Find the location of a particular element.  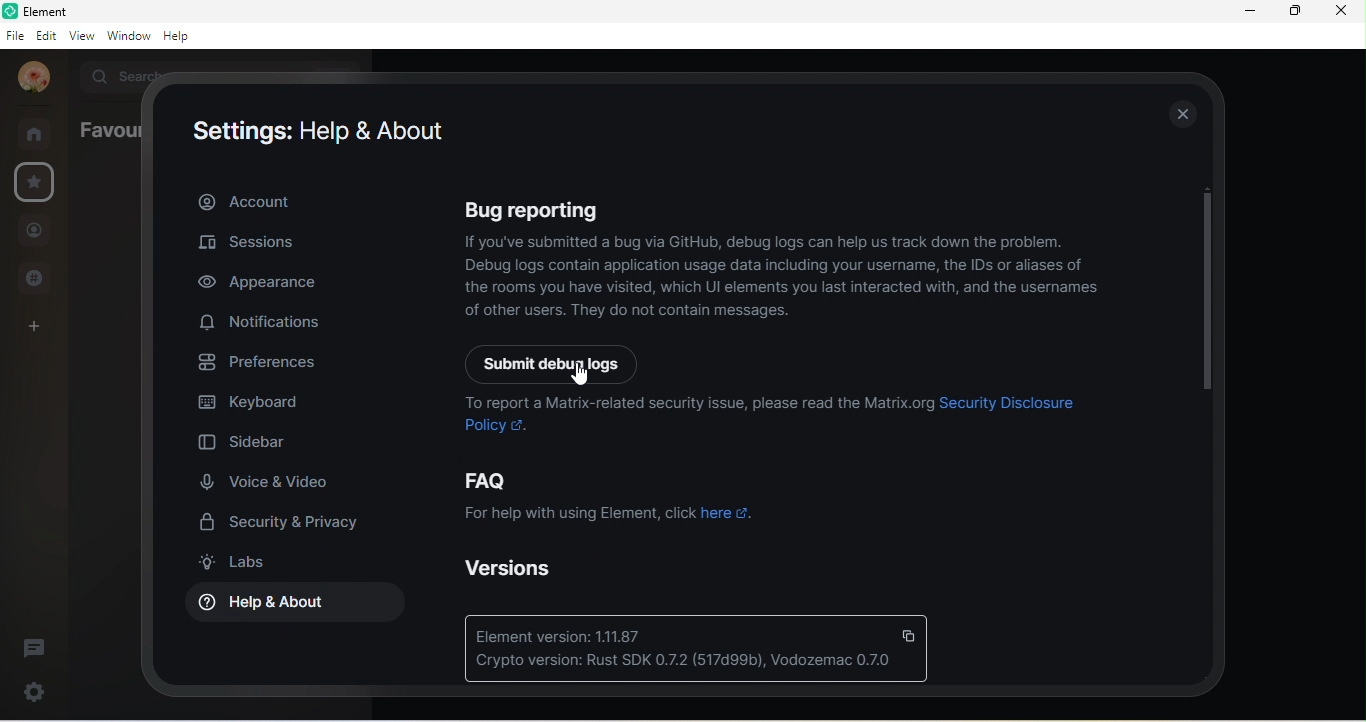

bug reporting is located at coordinates (762, 208).